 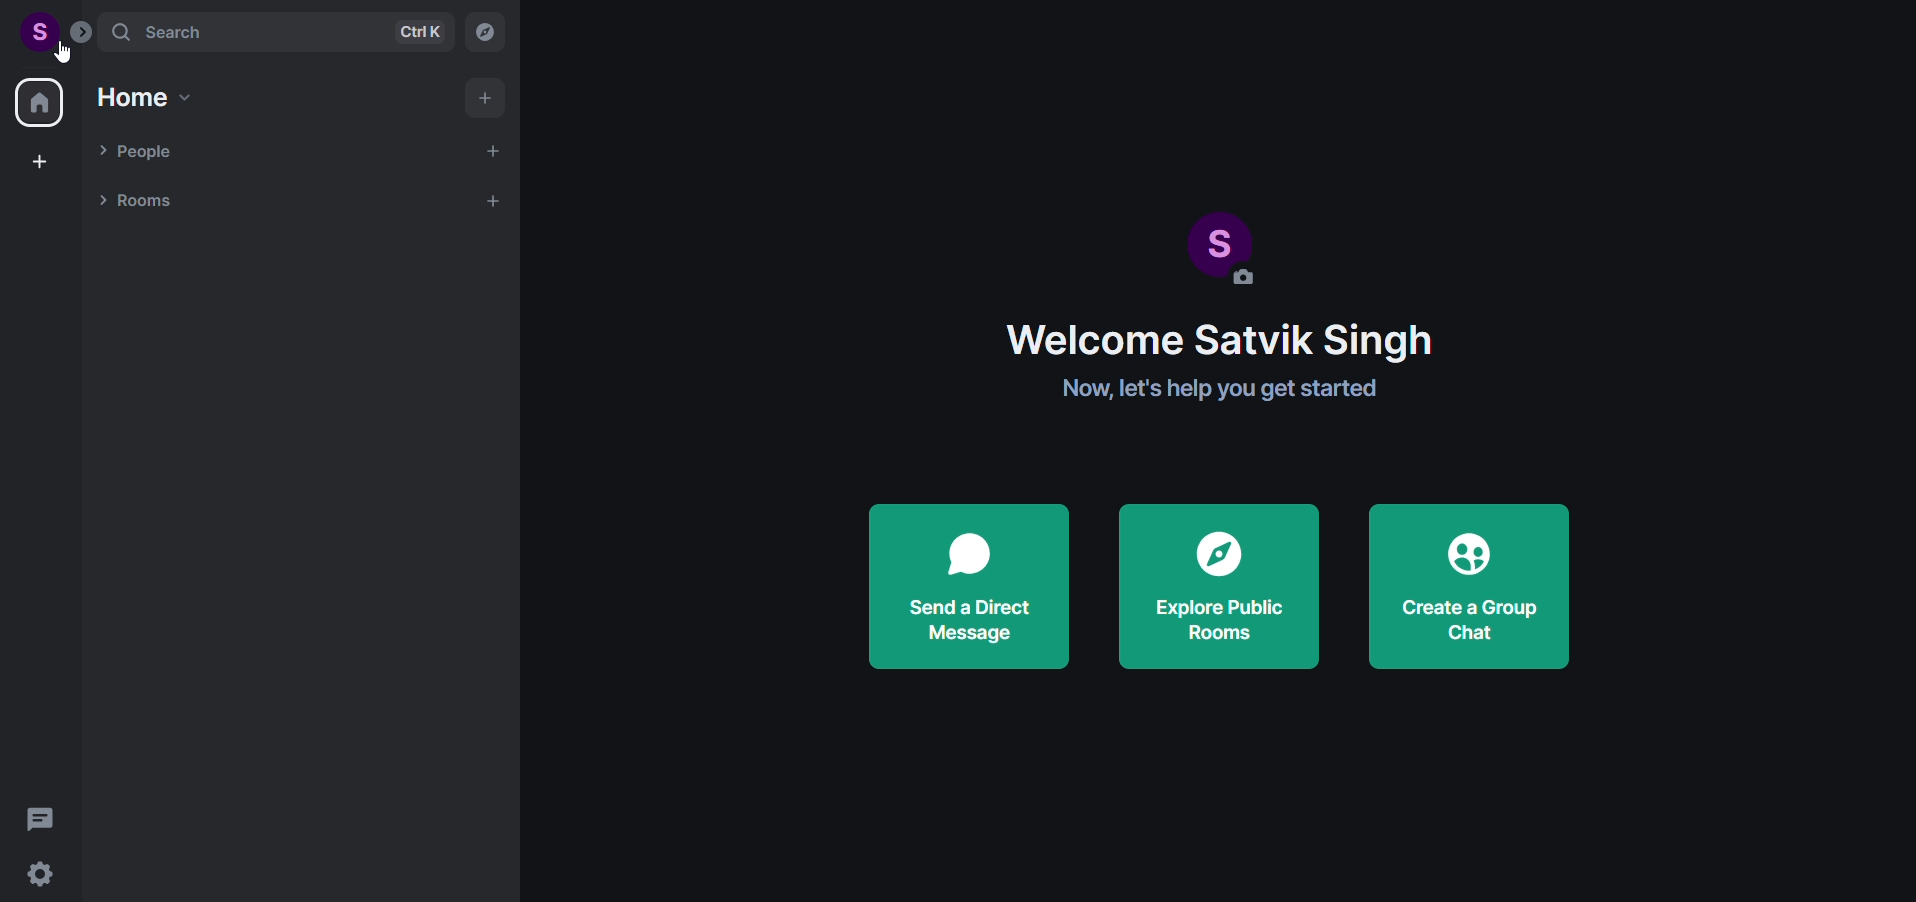 I want to click on start chat, so click(x=494, y=150).